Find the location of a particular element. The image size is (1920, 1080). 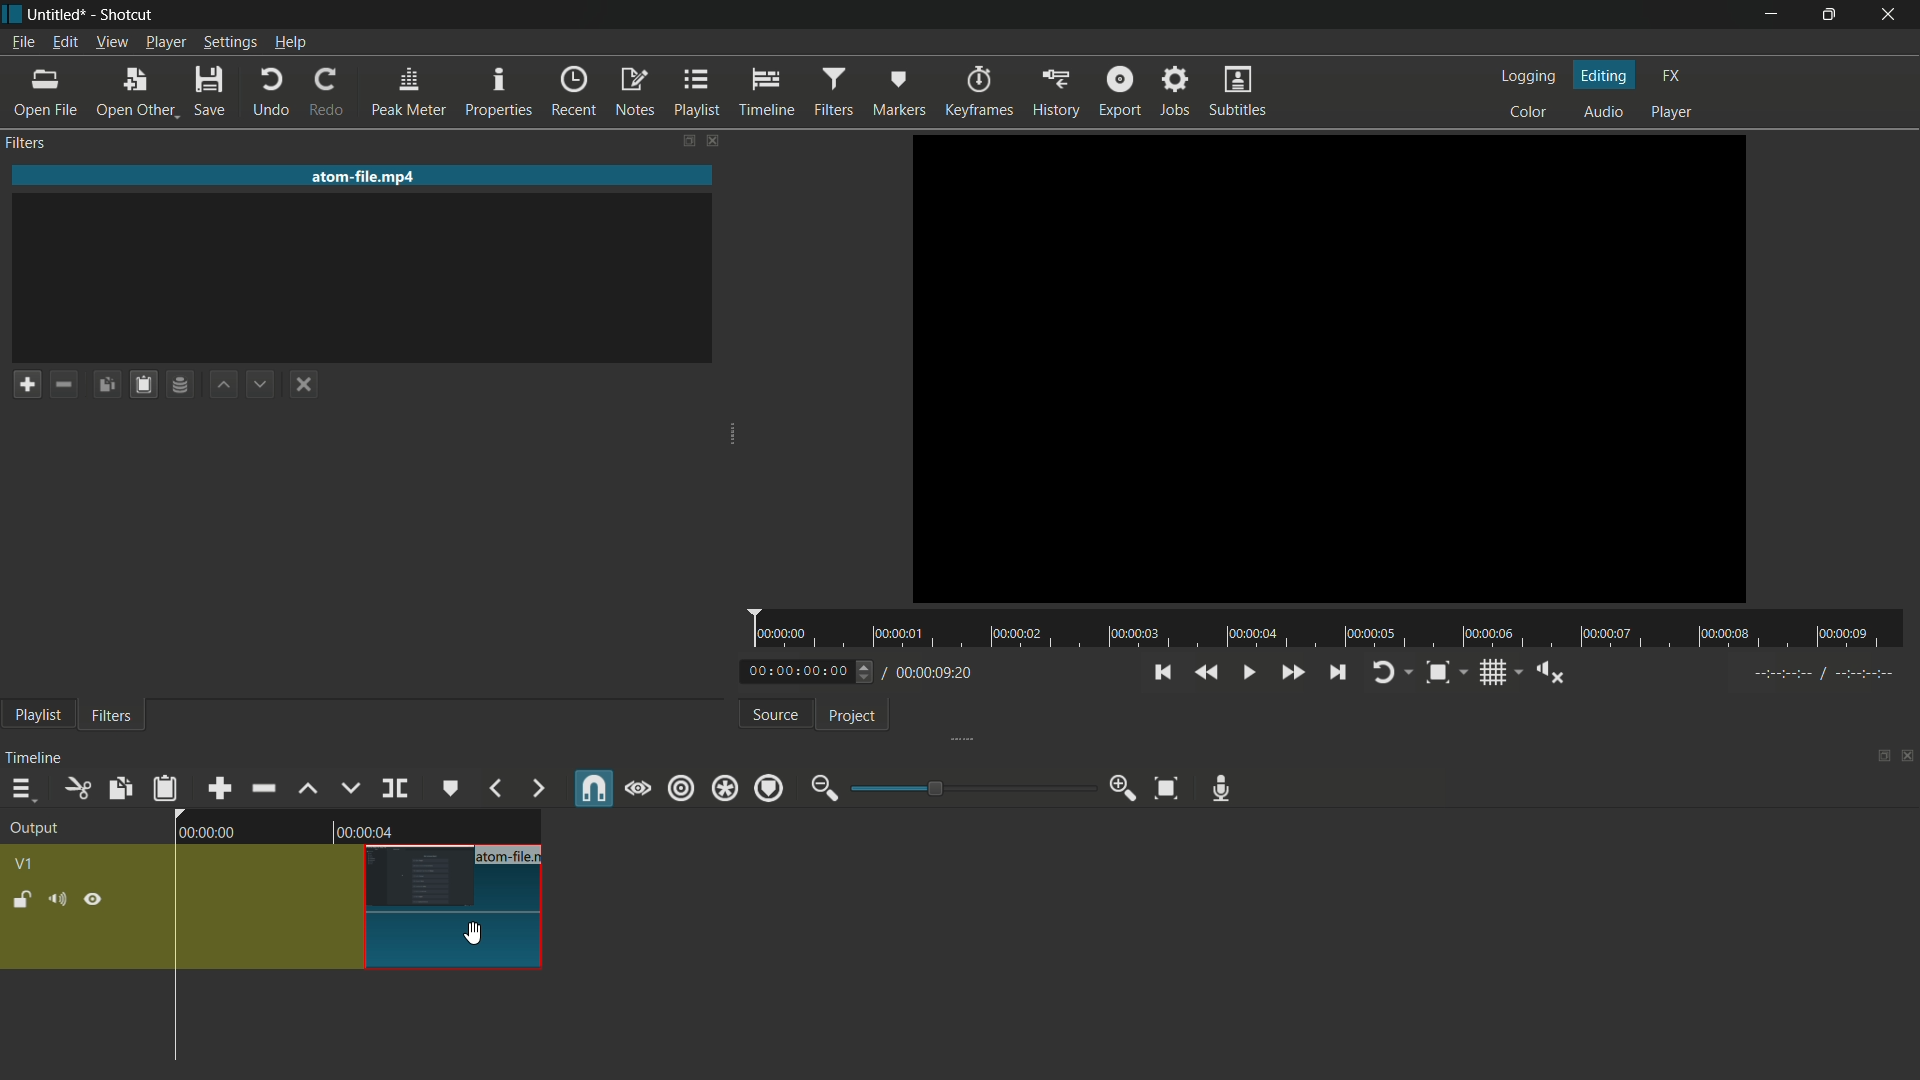

history is located at coordinates (1058, 90).